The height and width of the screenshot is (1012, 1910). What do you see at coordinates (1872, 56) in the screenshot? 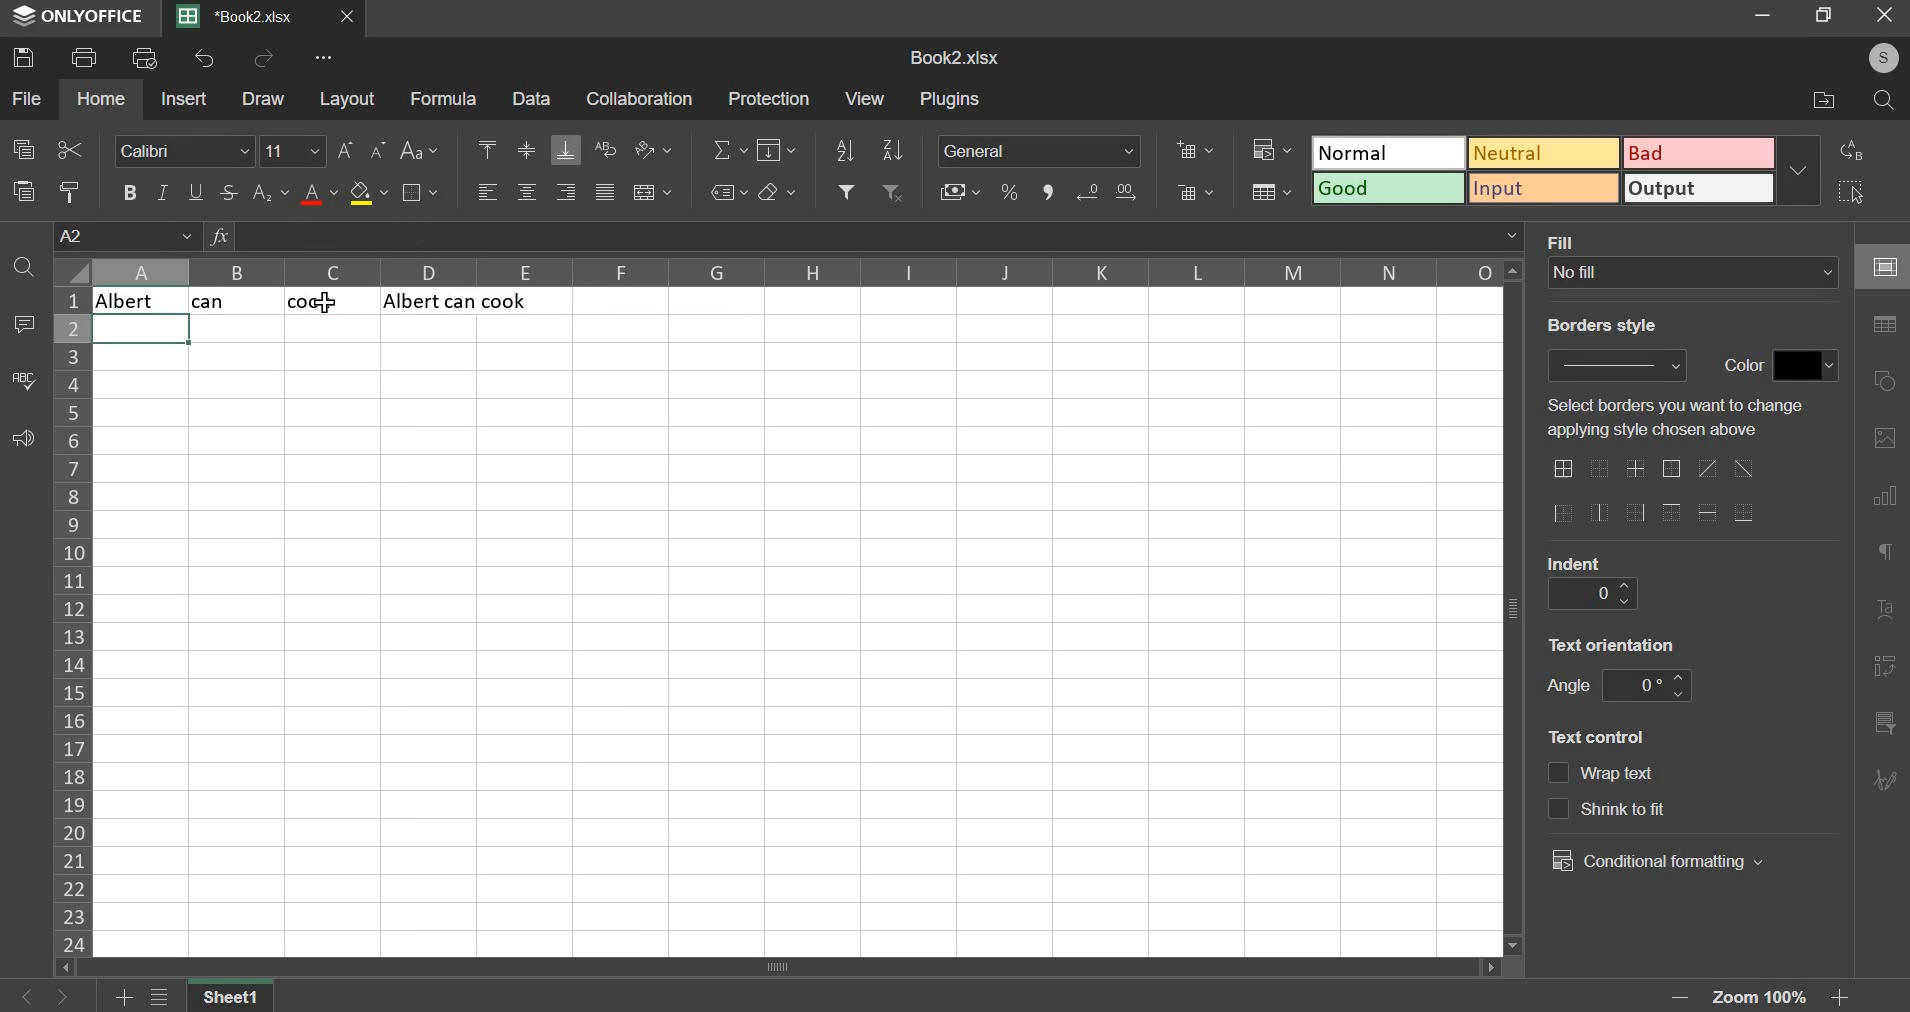
I see `user's account` at bounding box center [1872, 56].